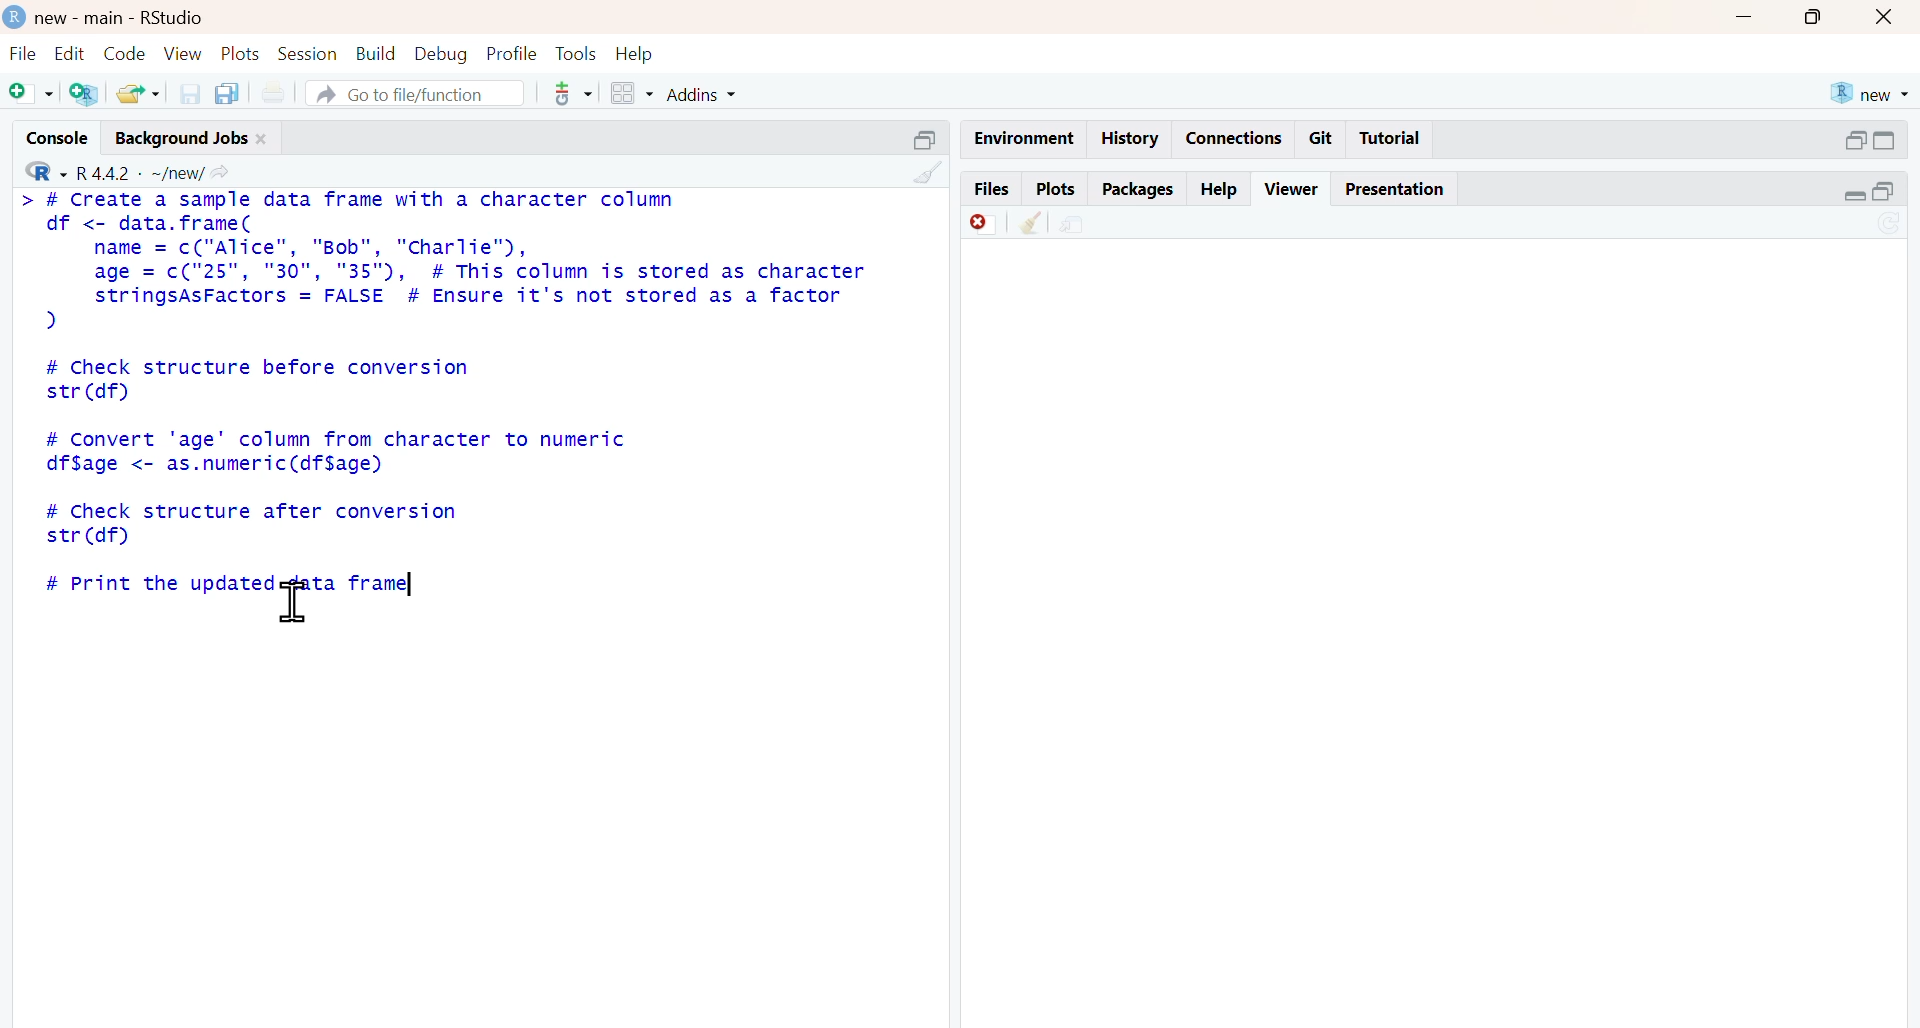  What do you see at coordinates (306, 54) in the screenshot?
I see `session` at bounding box center [306, 54].